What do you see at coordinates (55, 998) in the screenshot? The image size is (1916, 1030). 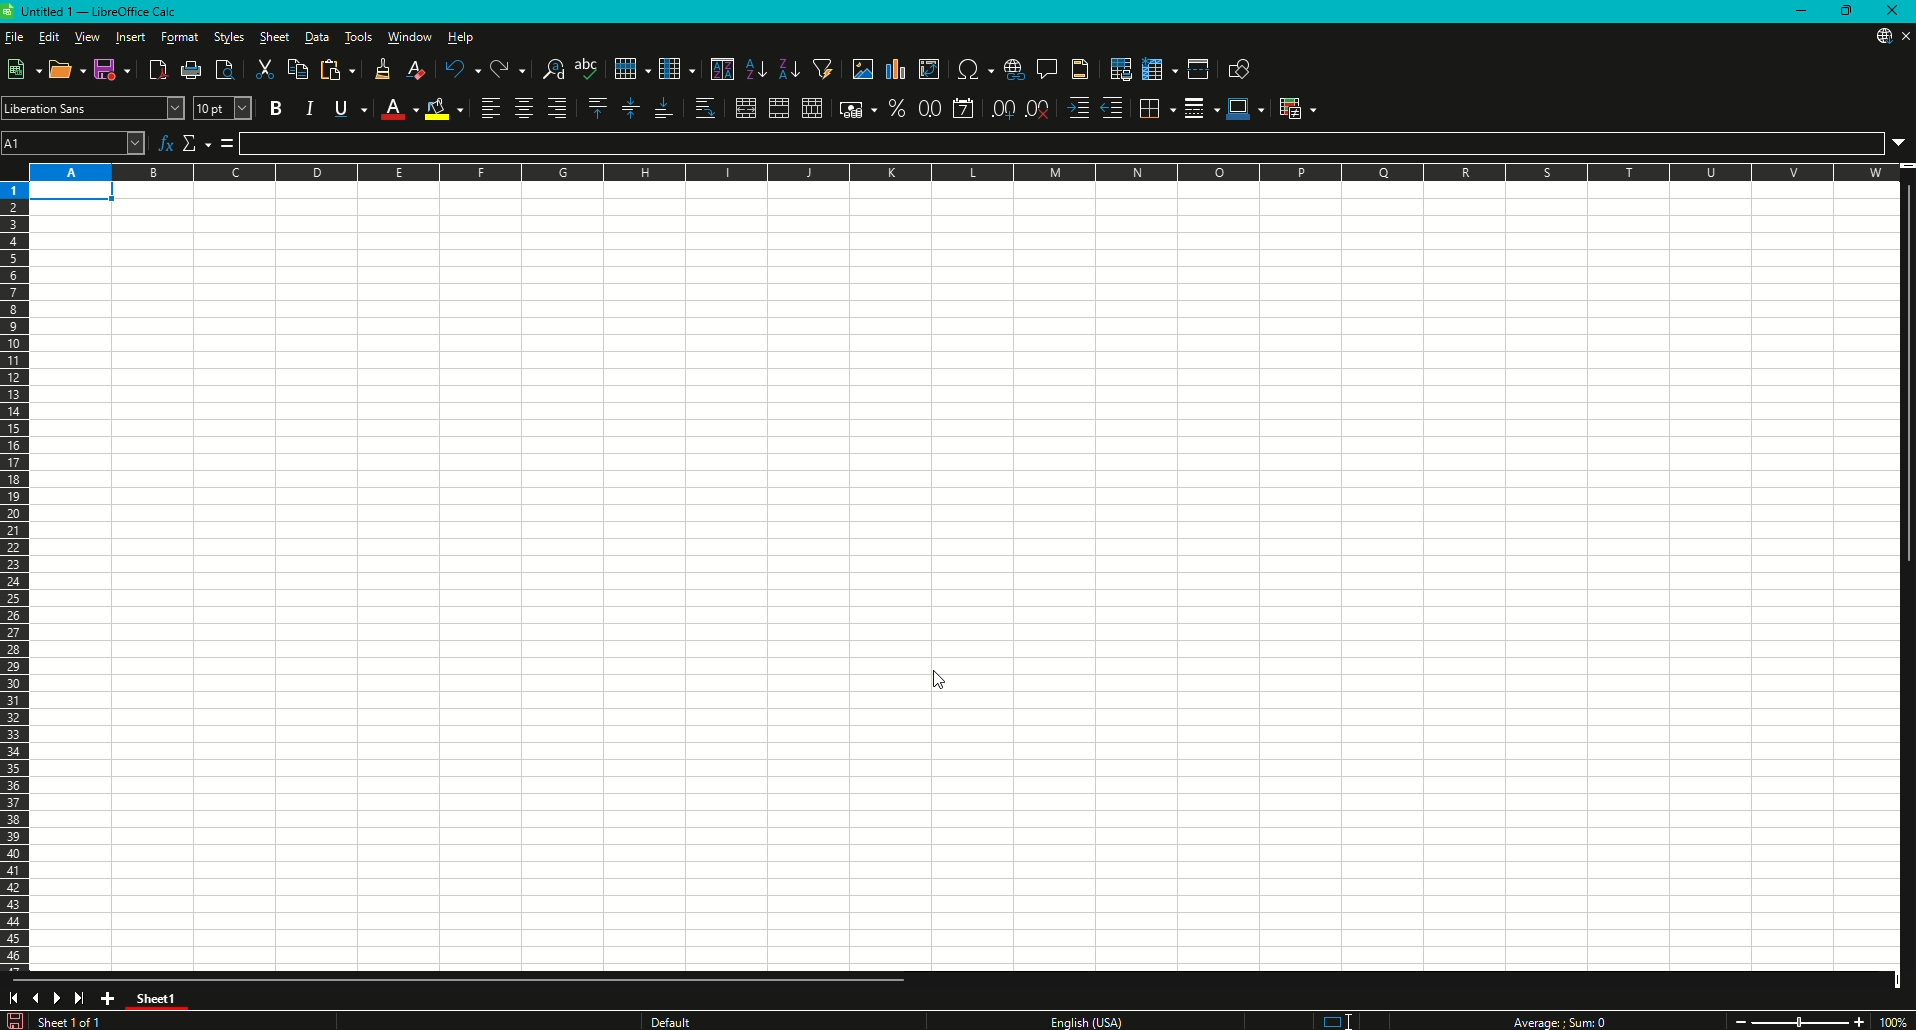 I see `Next slide` at bounding box center [55, 998].